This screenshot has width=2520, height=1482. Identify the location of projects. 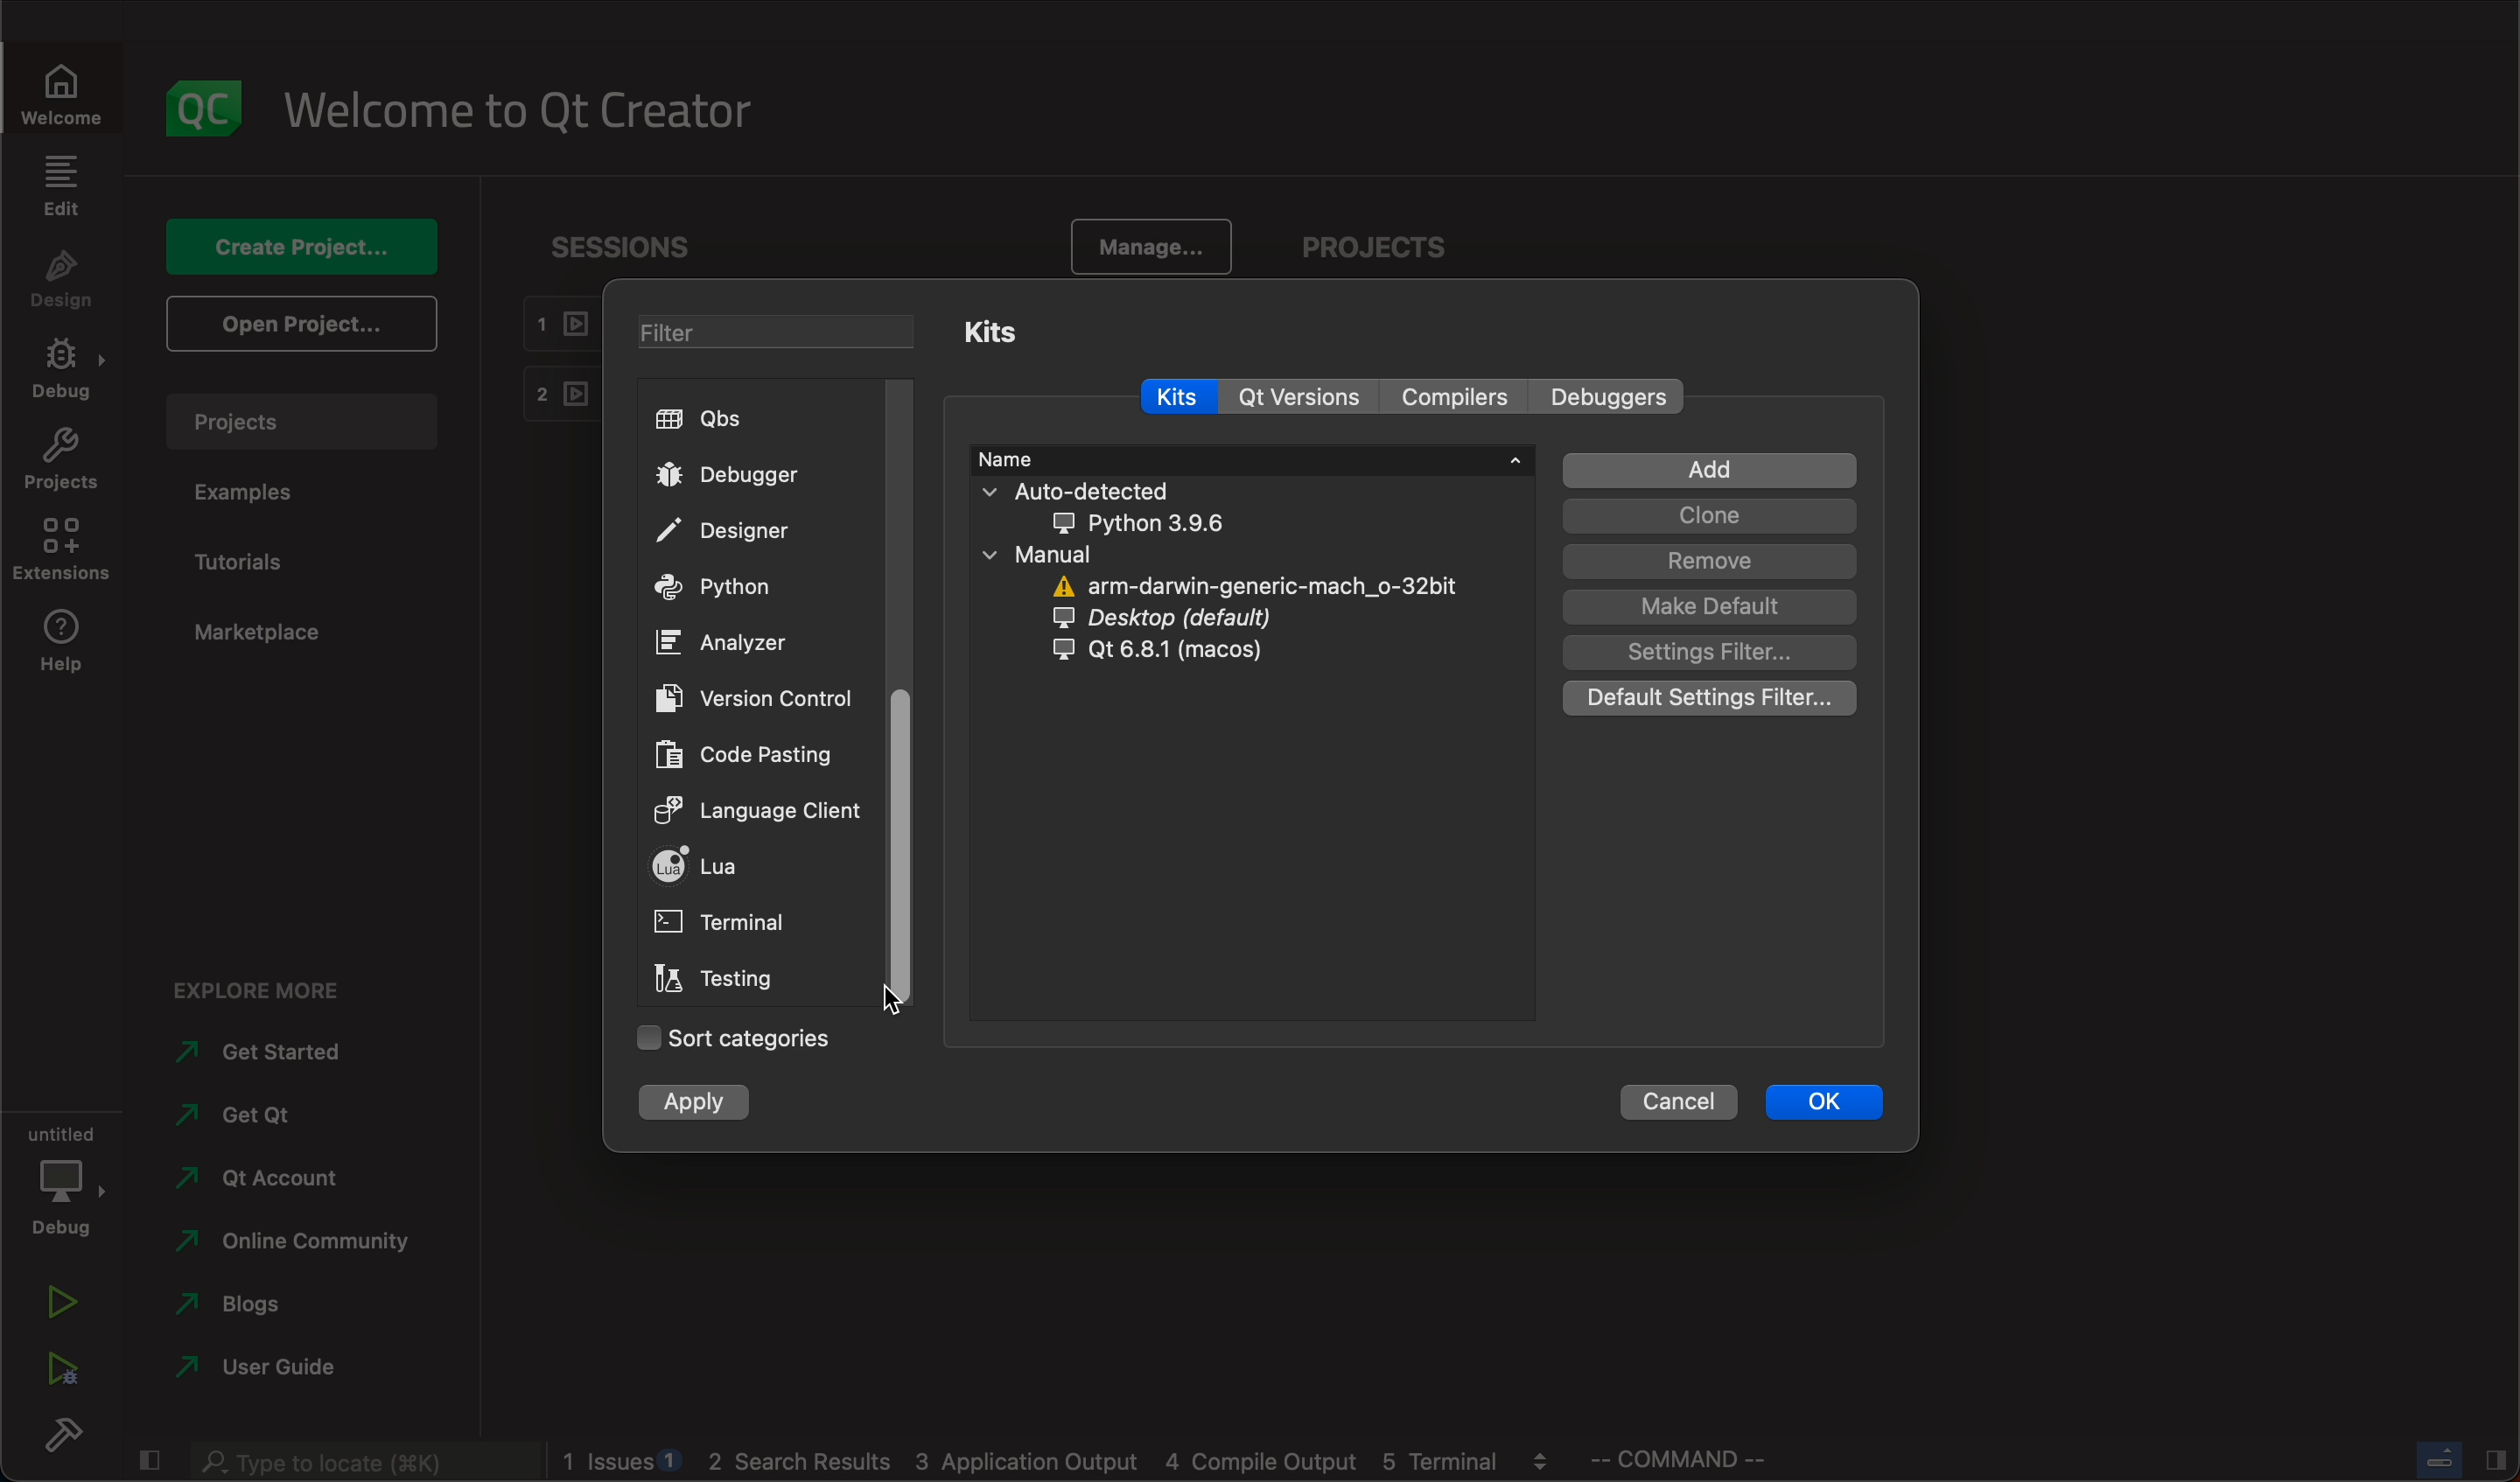
(62, 460).